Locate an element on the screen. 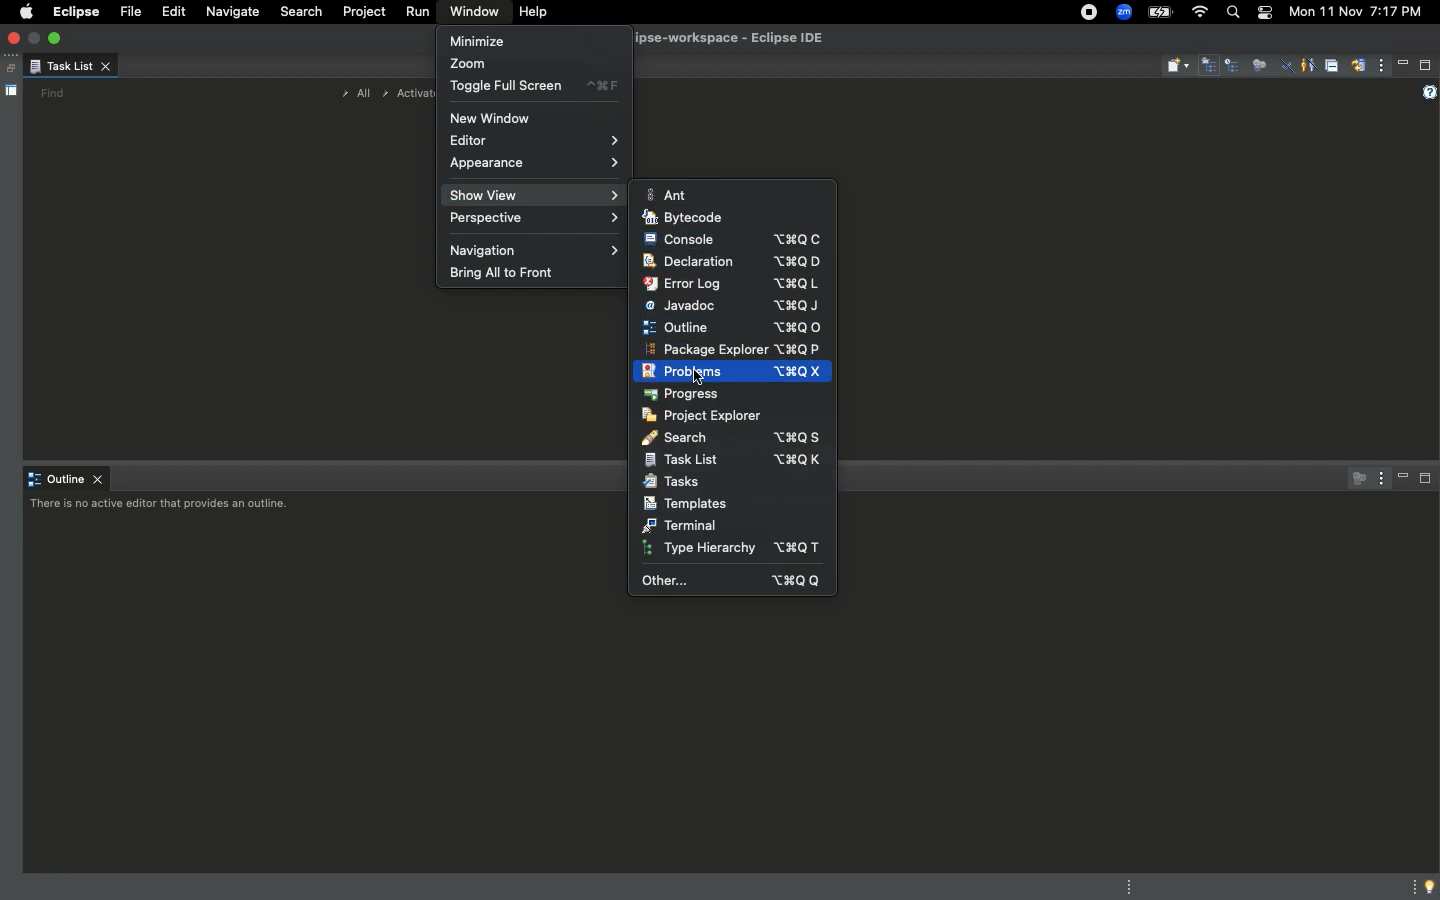  There is no active editor is located at coordinates (163, 507).